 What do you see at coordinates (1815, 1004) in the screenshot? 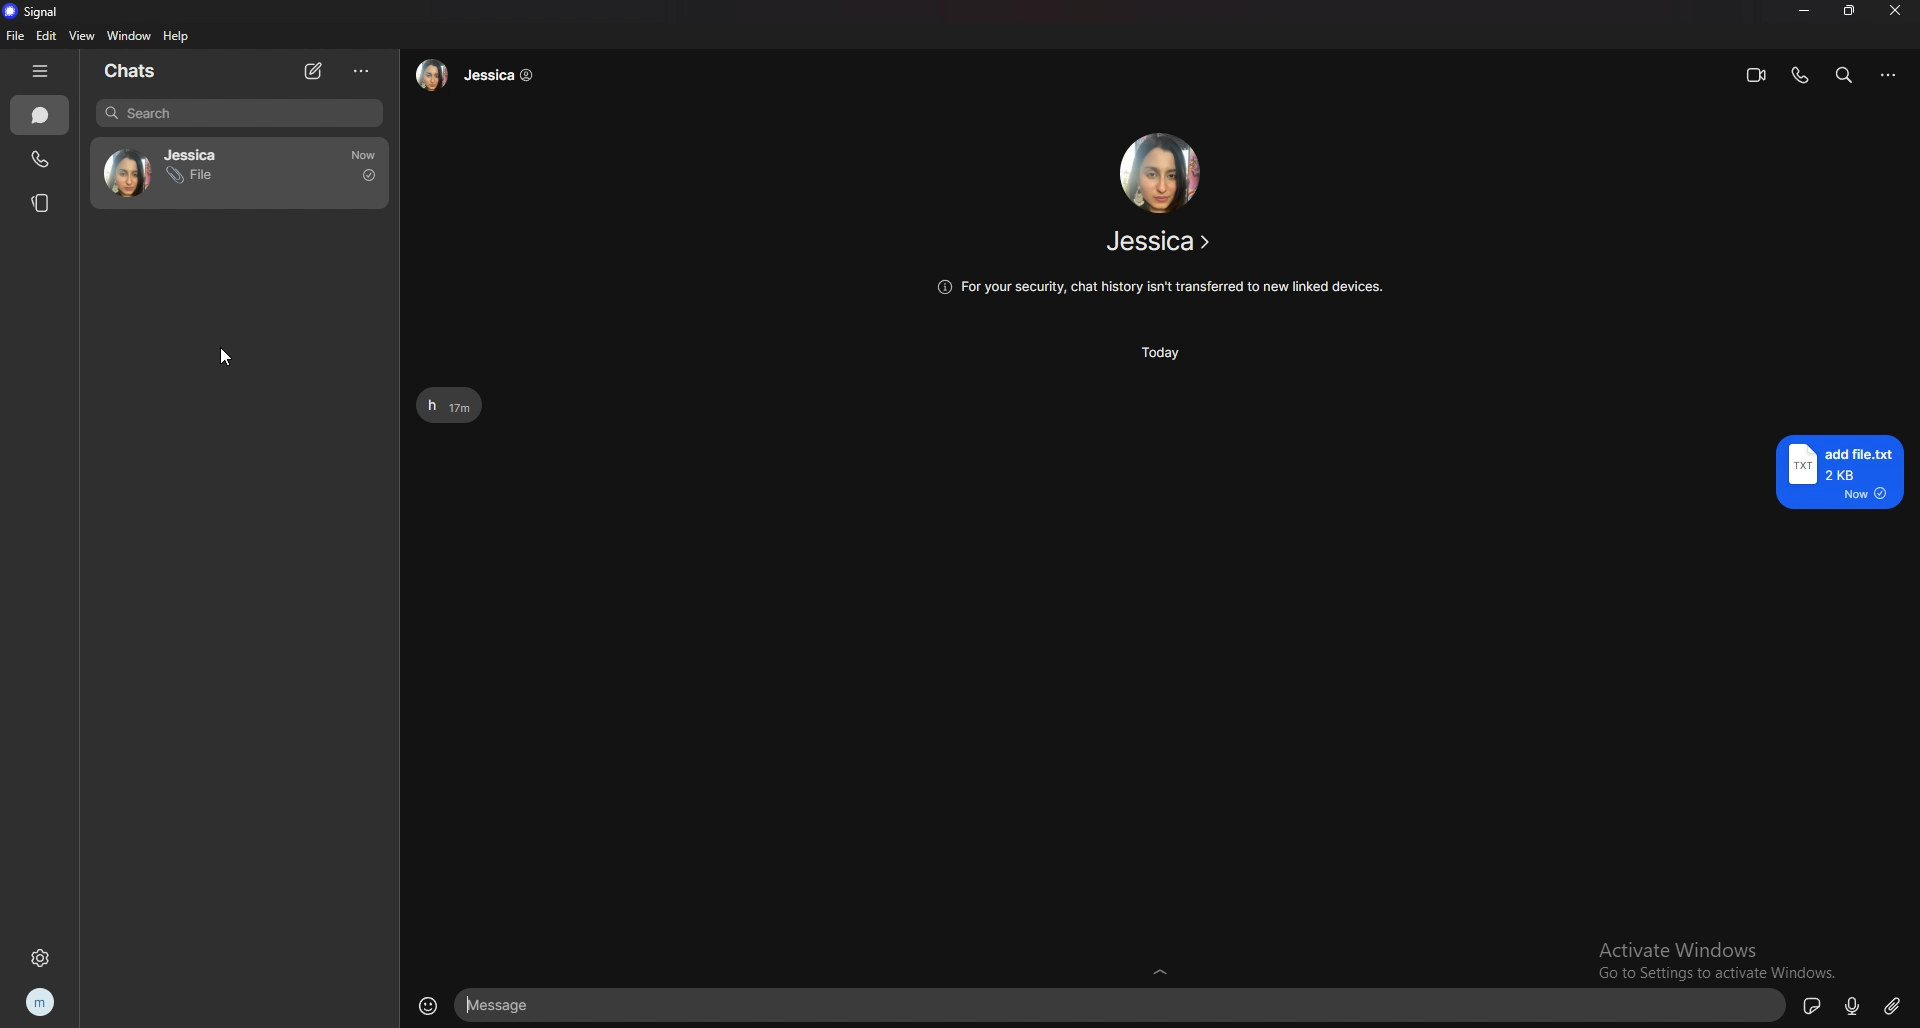
I see `sticker` at bounding box center [1815, 1004].